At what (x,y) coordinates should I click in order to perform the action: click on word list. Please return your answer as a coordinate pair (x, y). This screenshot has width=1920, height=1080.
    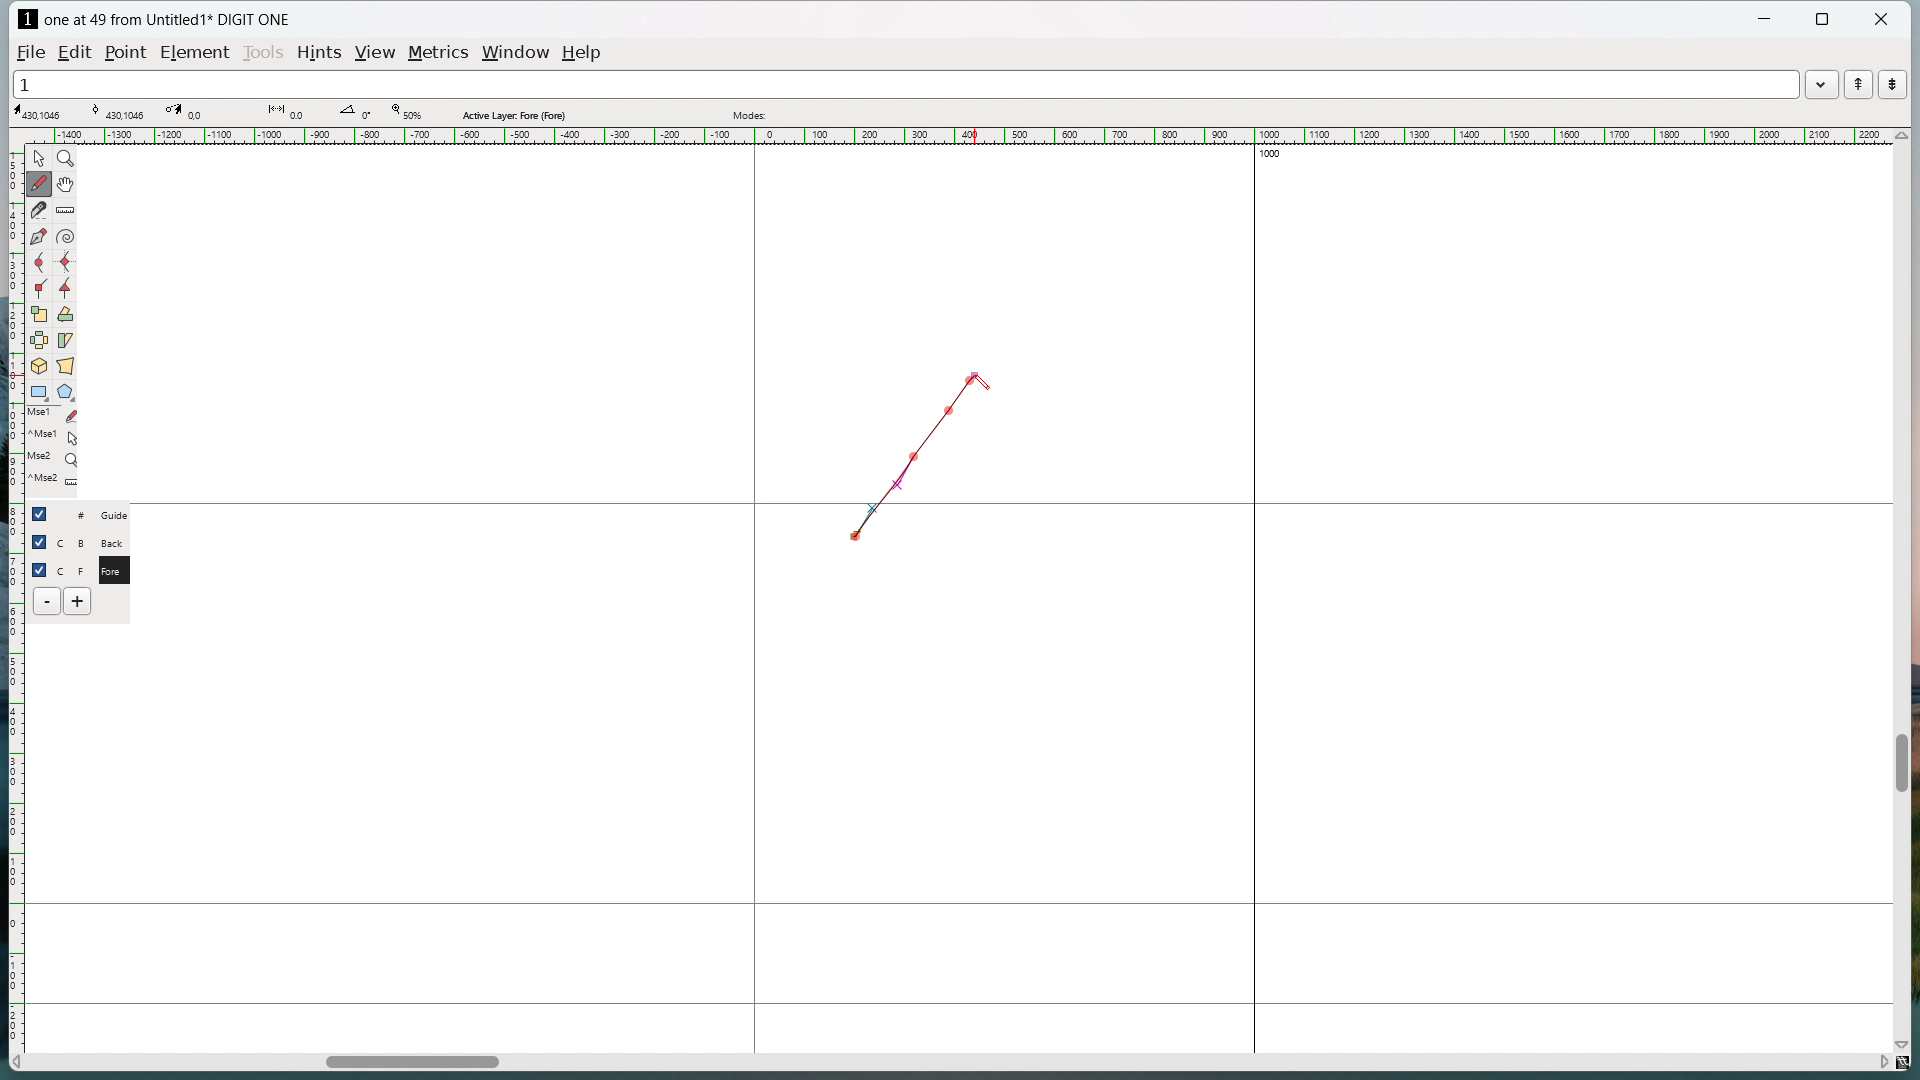
    Looking at the image, I should click on (1822, 83).